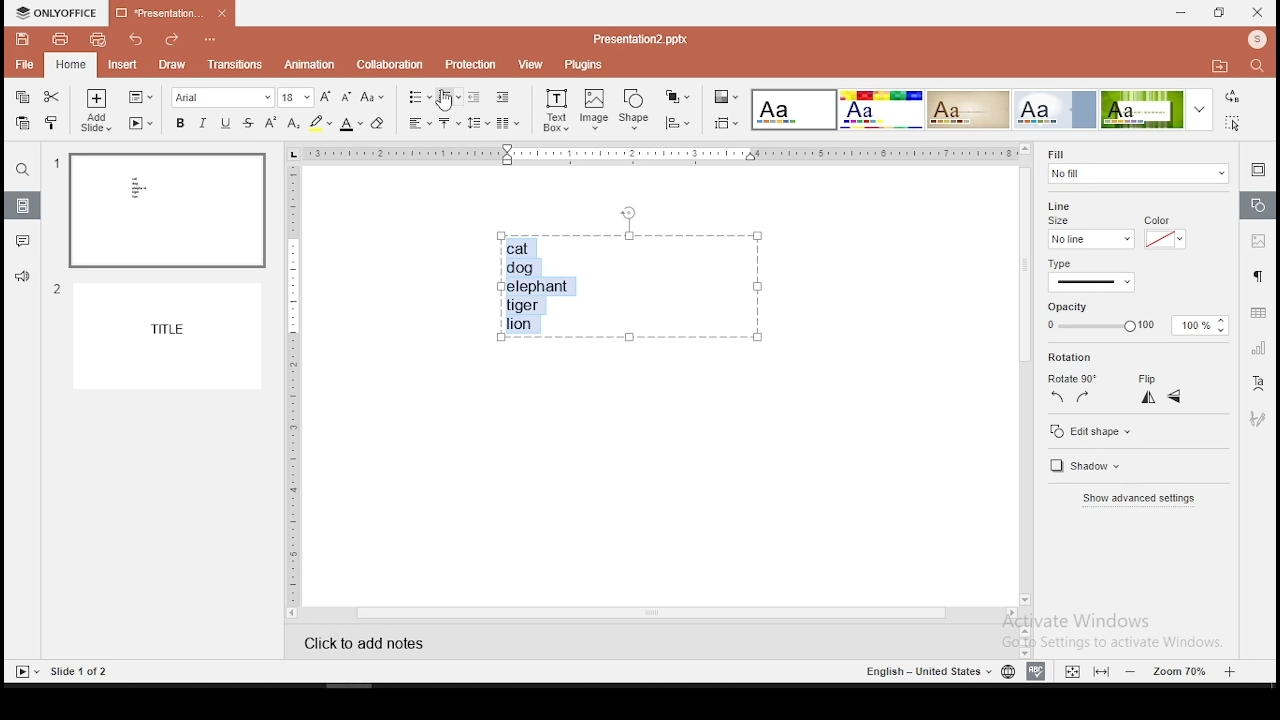 Image resolution: width=1280 pixels, height=720 pixels. What do you see at coordinates (378, 125) in the screenshot?
I see `eraser tool` at bounding box center [378, 125].